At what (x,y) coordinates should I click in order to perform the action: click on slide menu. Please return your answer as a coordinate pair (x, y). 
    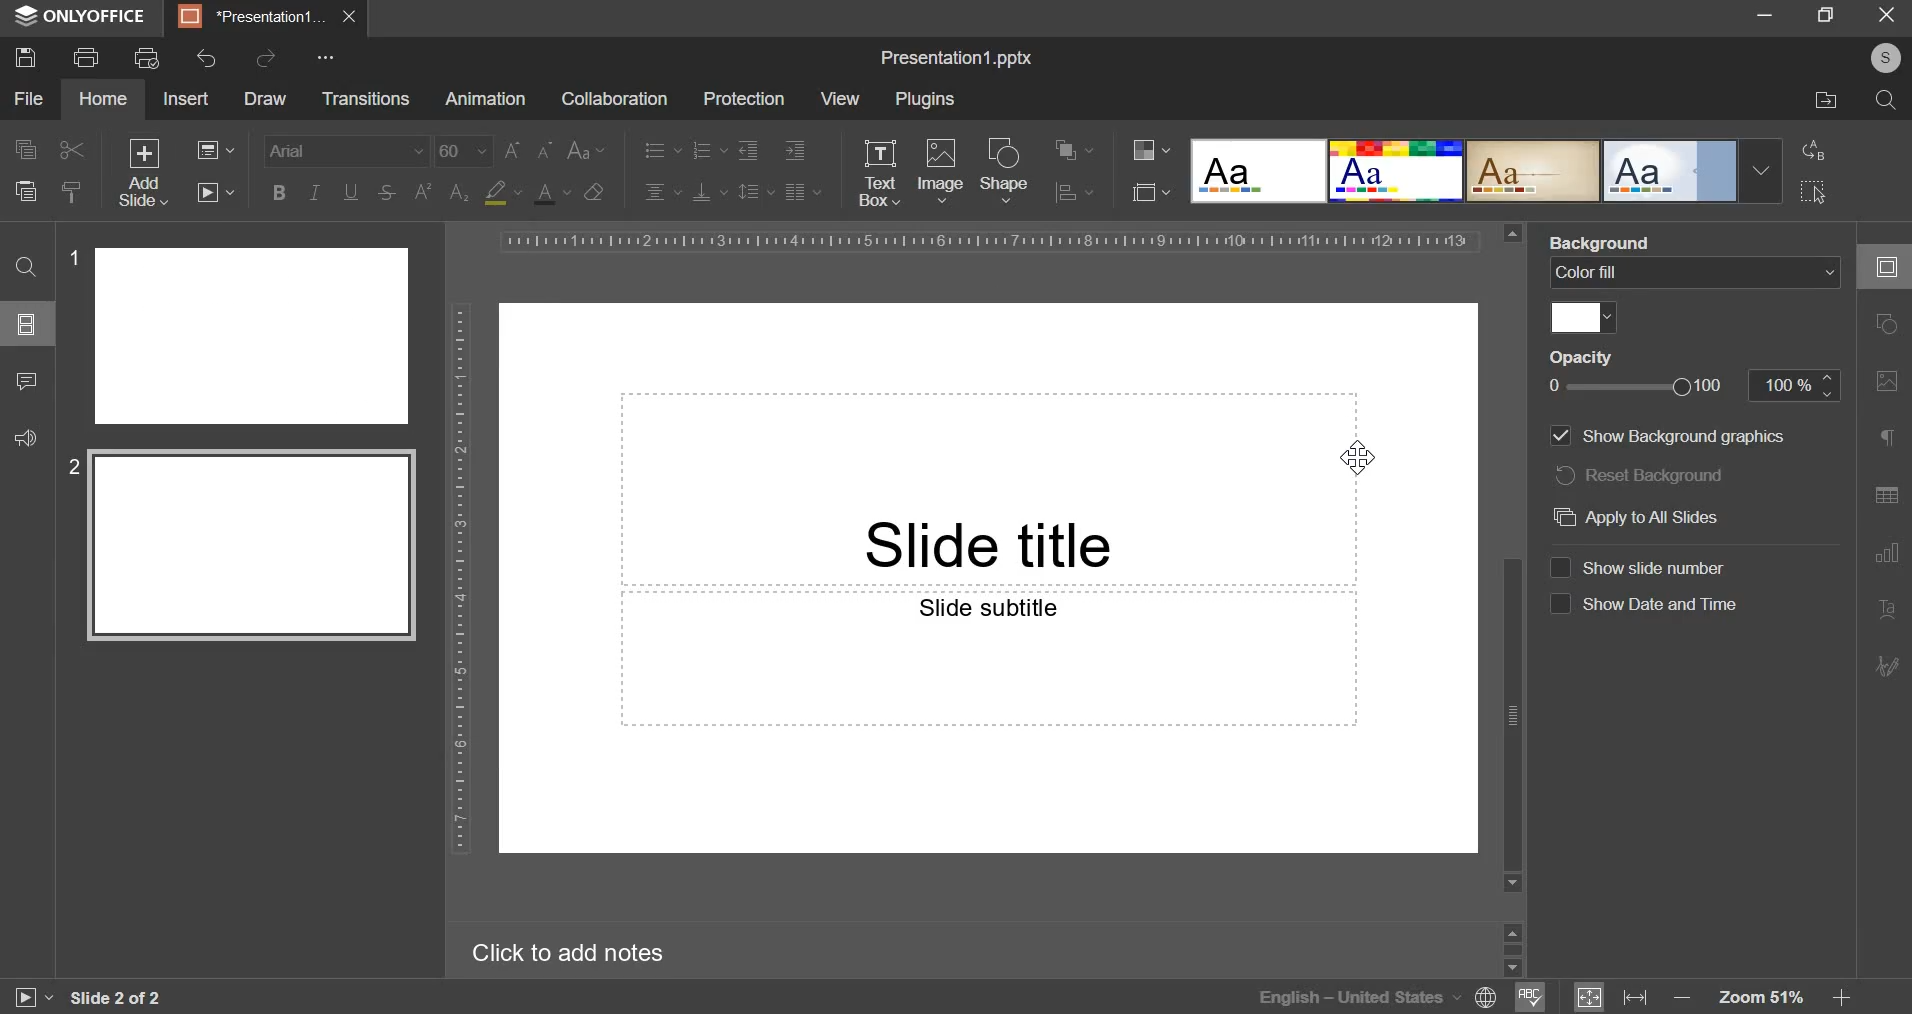
    Looking at the image, I should click on (24, 323).